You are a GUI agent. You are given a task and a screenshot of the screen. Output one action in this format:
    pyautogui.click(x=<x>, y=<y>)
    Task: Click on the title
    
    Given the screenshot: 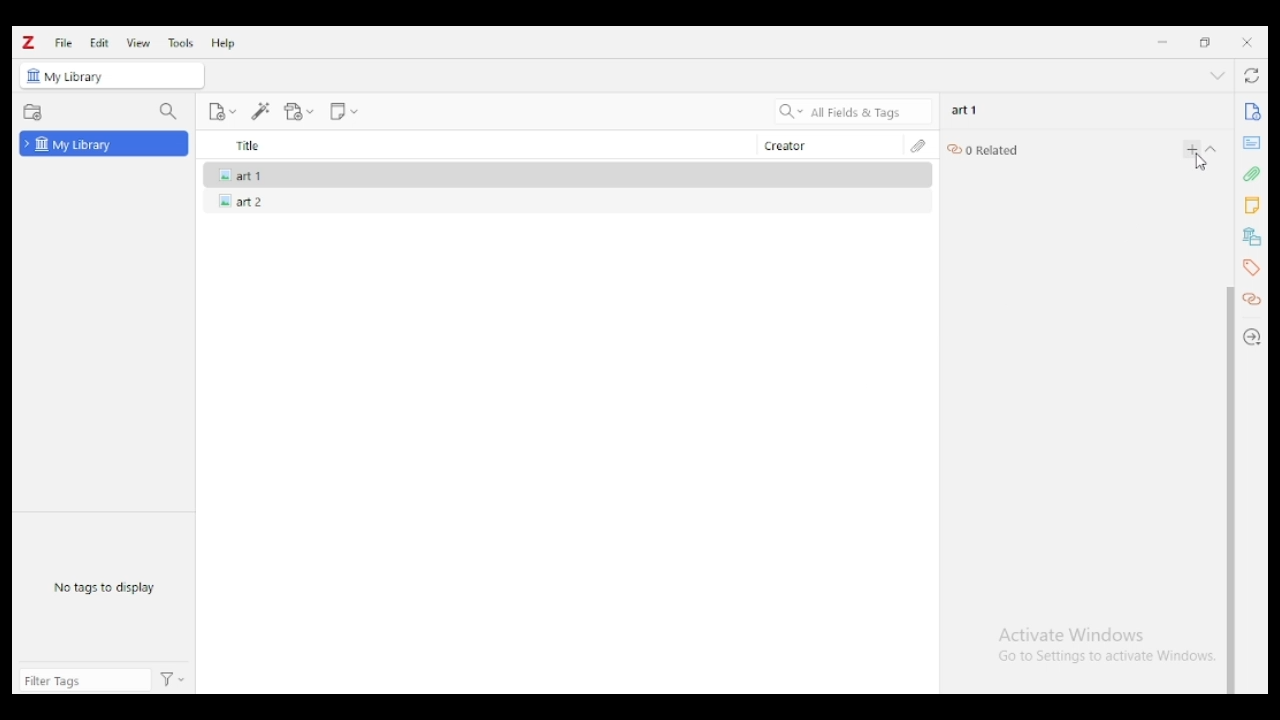 What is the action you would take?
    pyautogui.click(x=475, y=145)
    